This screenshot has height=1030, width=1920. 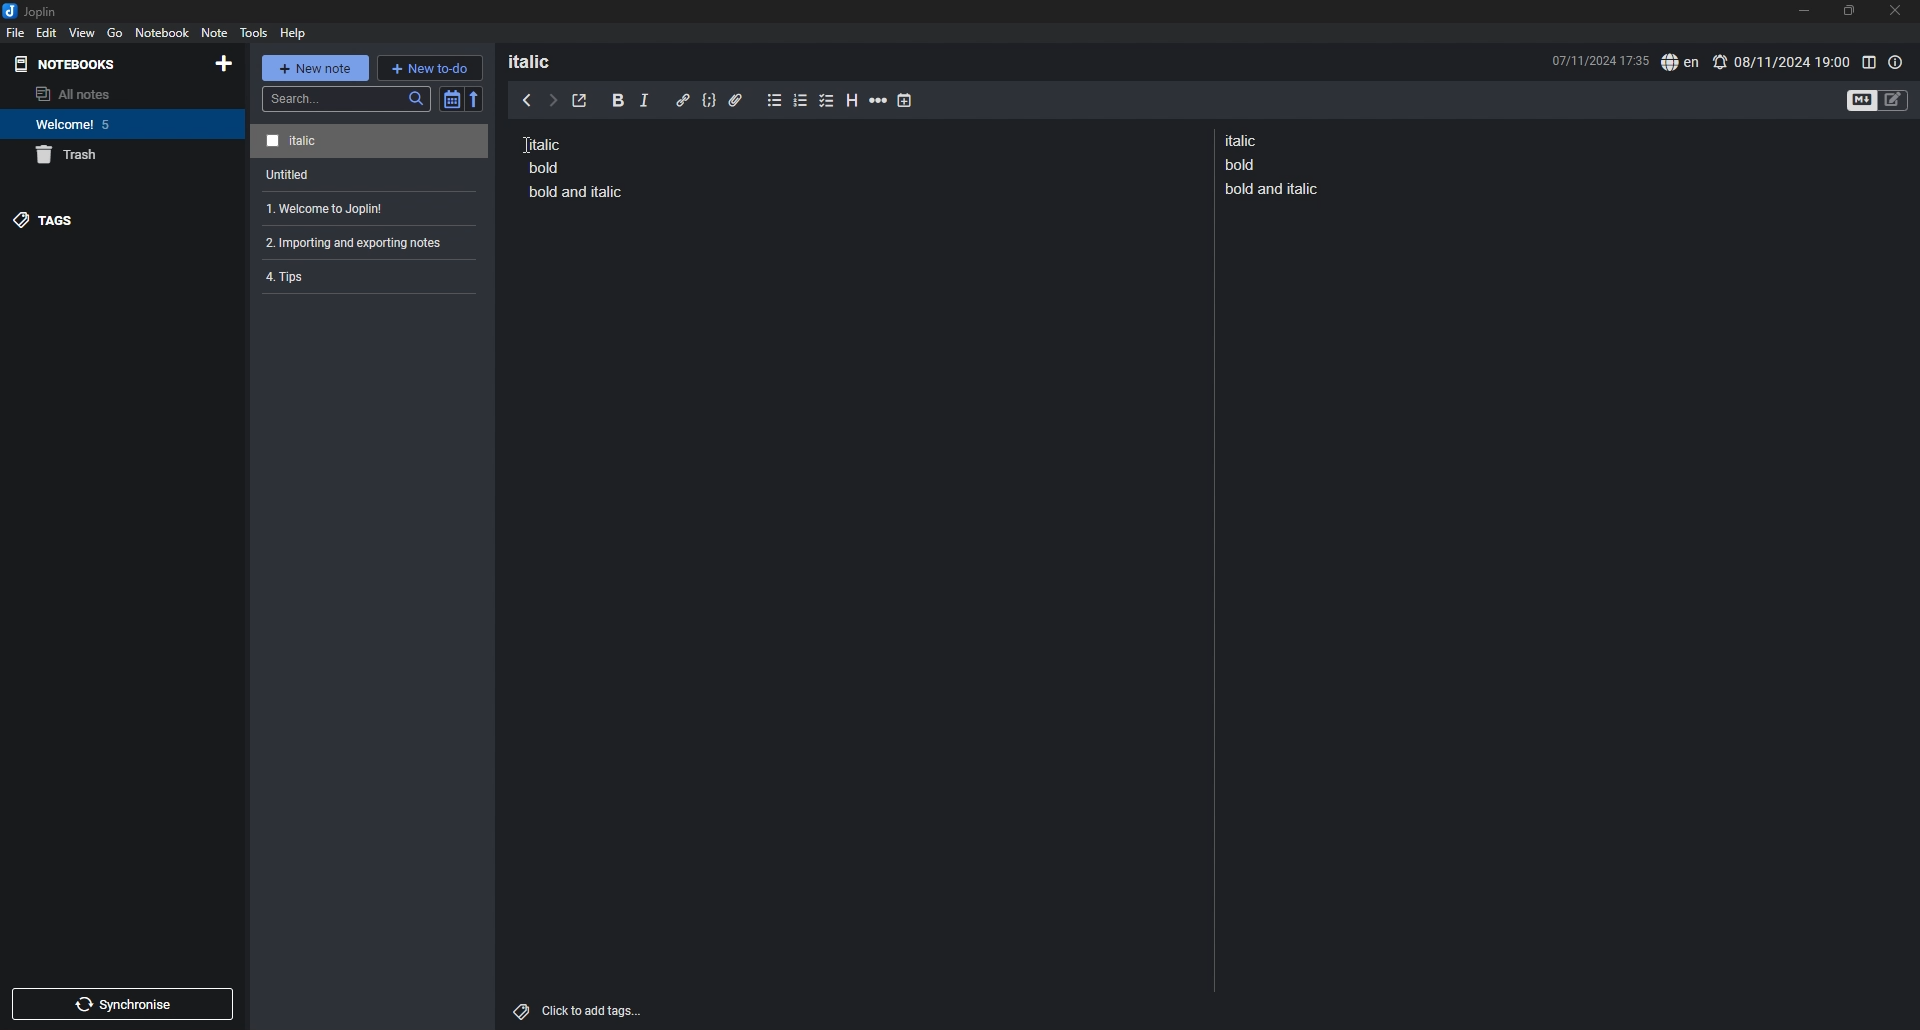 I want to click on bold, so click(x=618, y=101).